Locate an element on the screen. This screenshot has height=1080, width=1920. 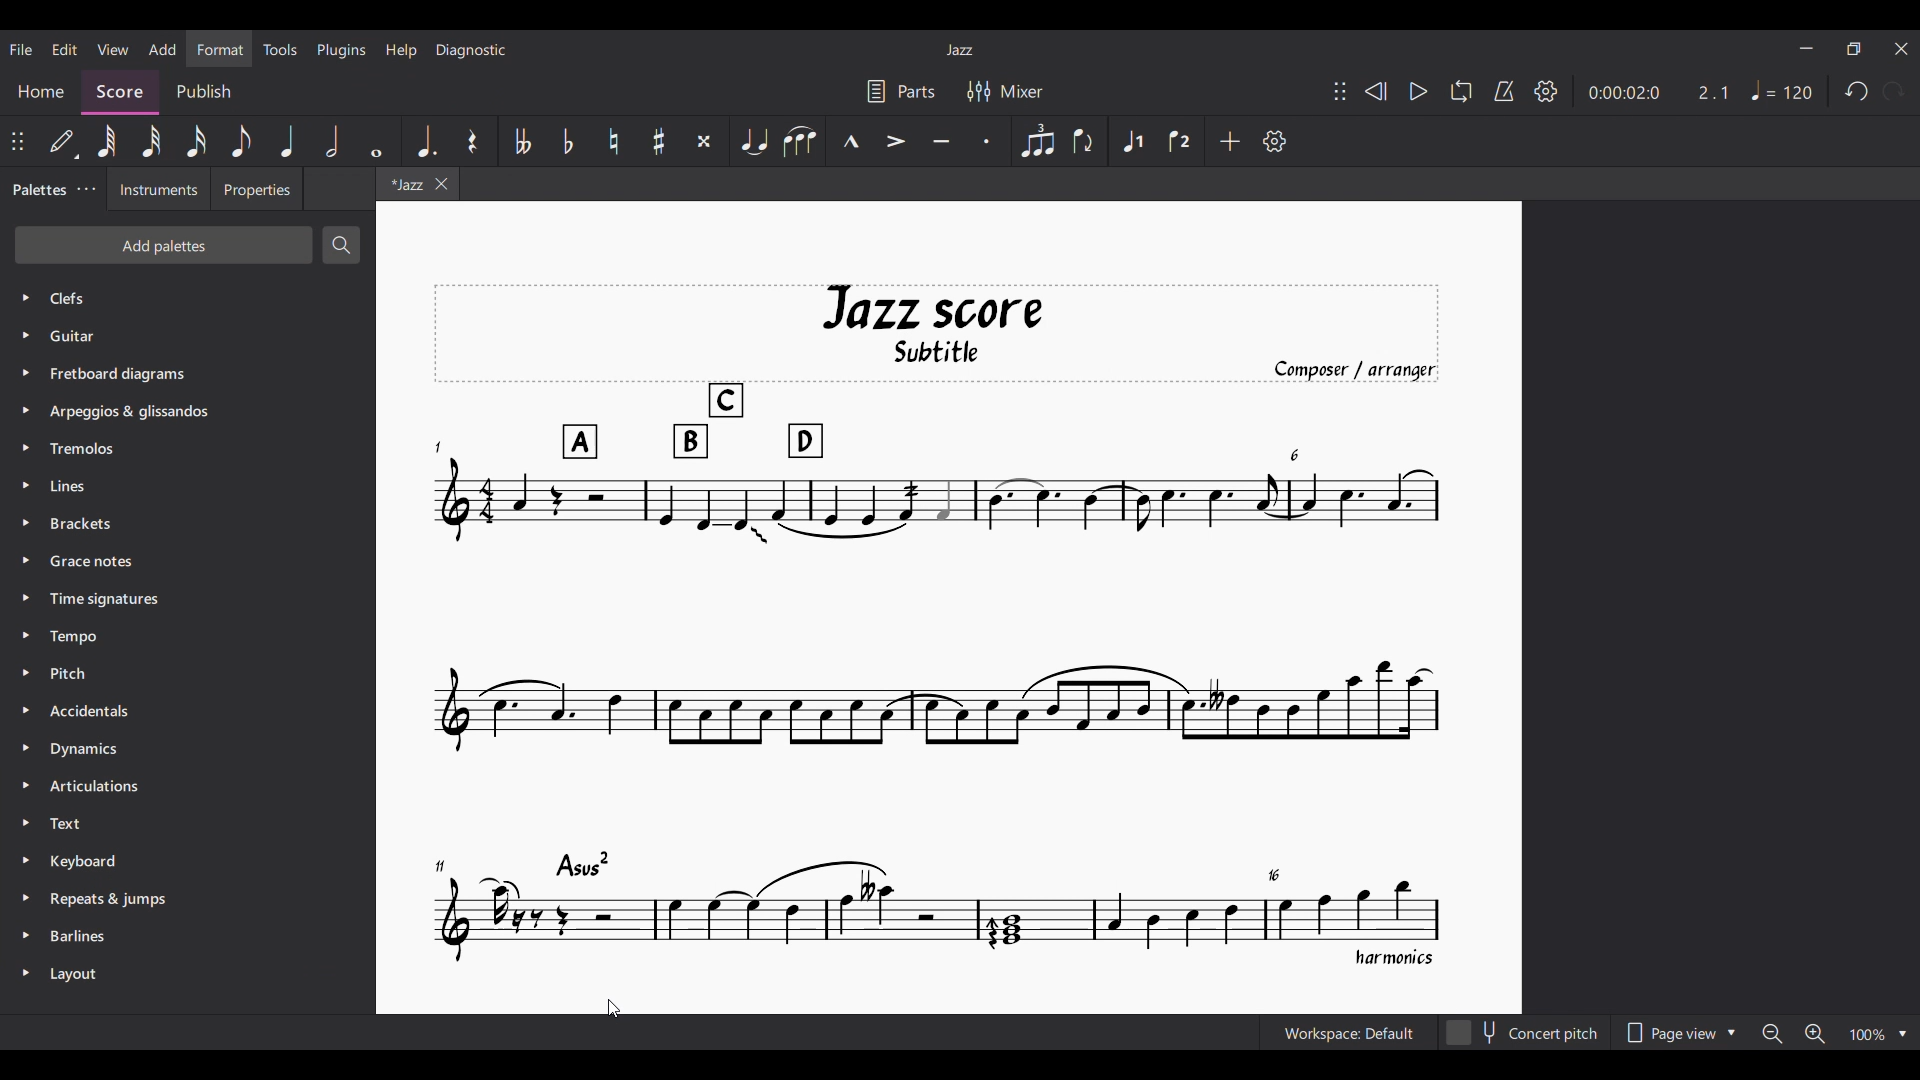
Tempo is located at coordinates (74, 636).